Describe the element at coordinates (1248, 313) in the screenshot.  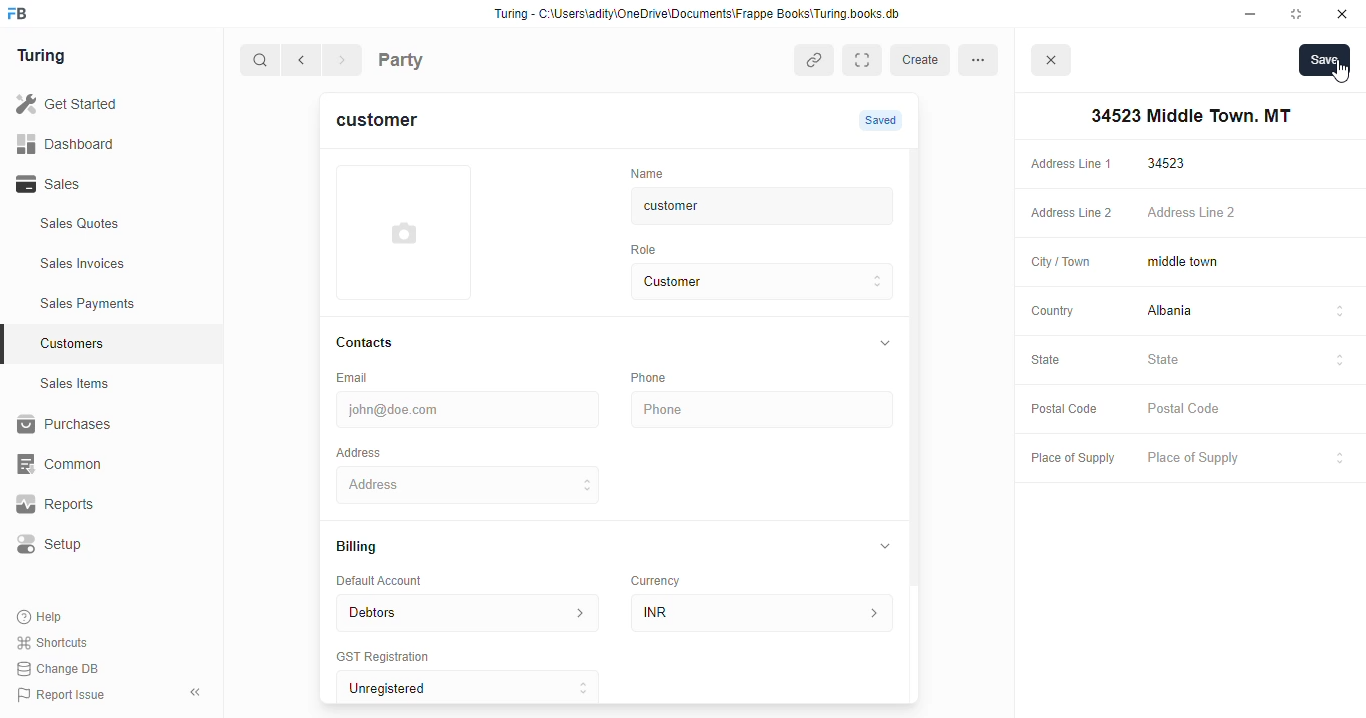
I see `Albania` at that location.